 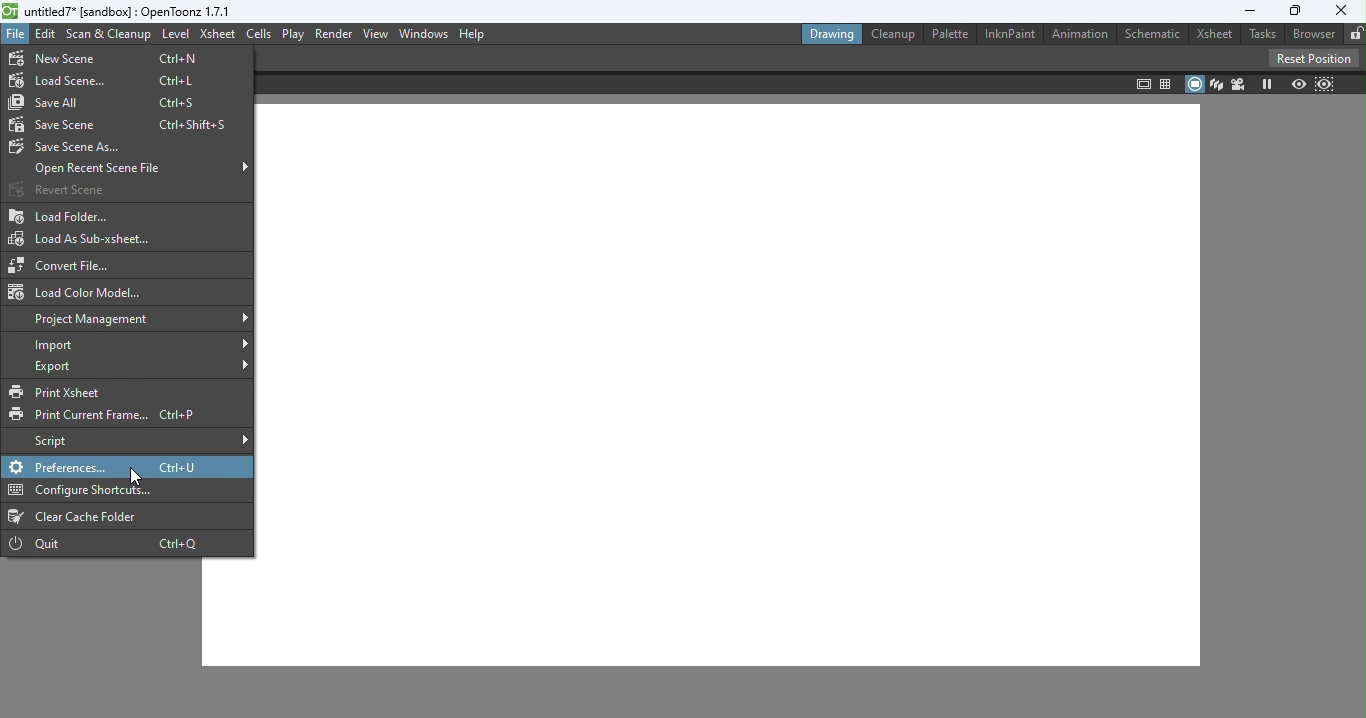 I want to click on Xsheet, so click(x=1214, y=35).